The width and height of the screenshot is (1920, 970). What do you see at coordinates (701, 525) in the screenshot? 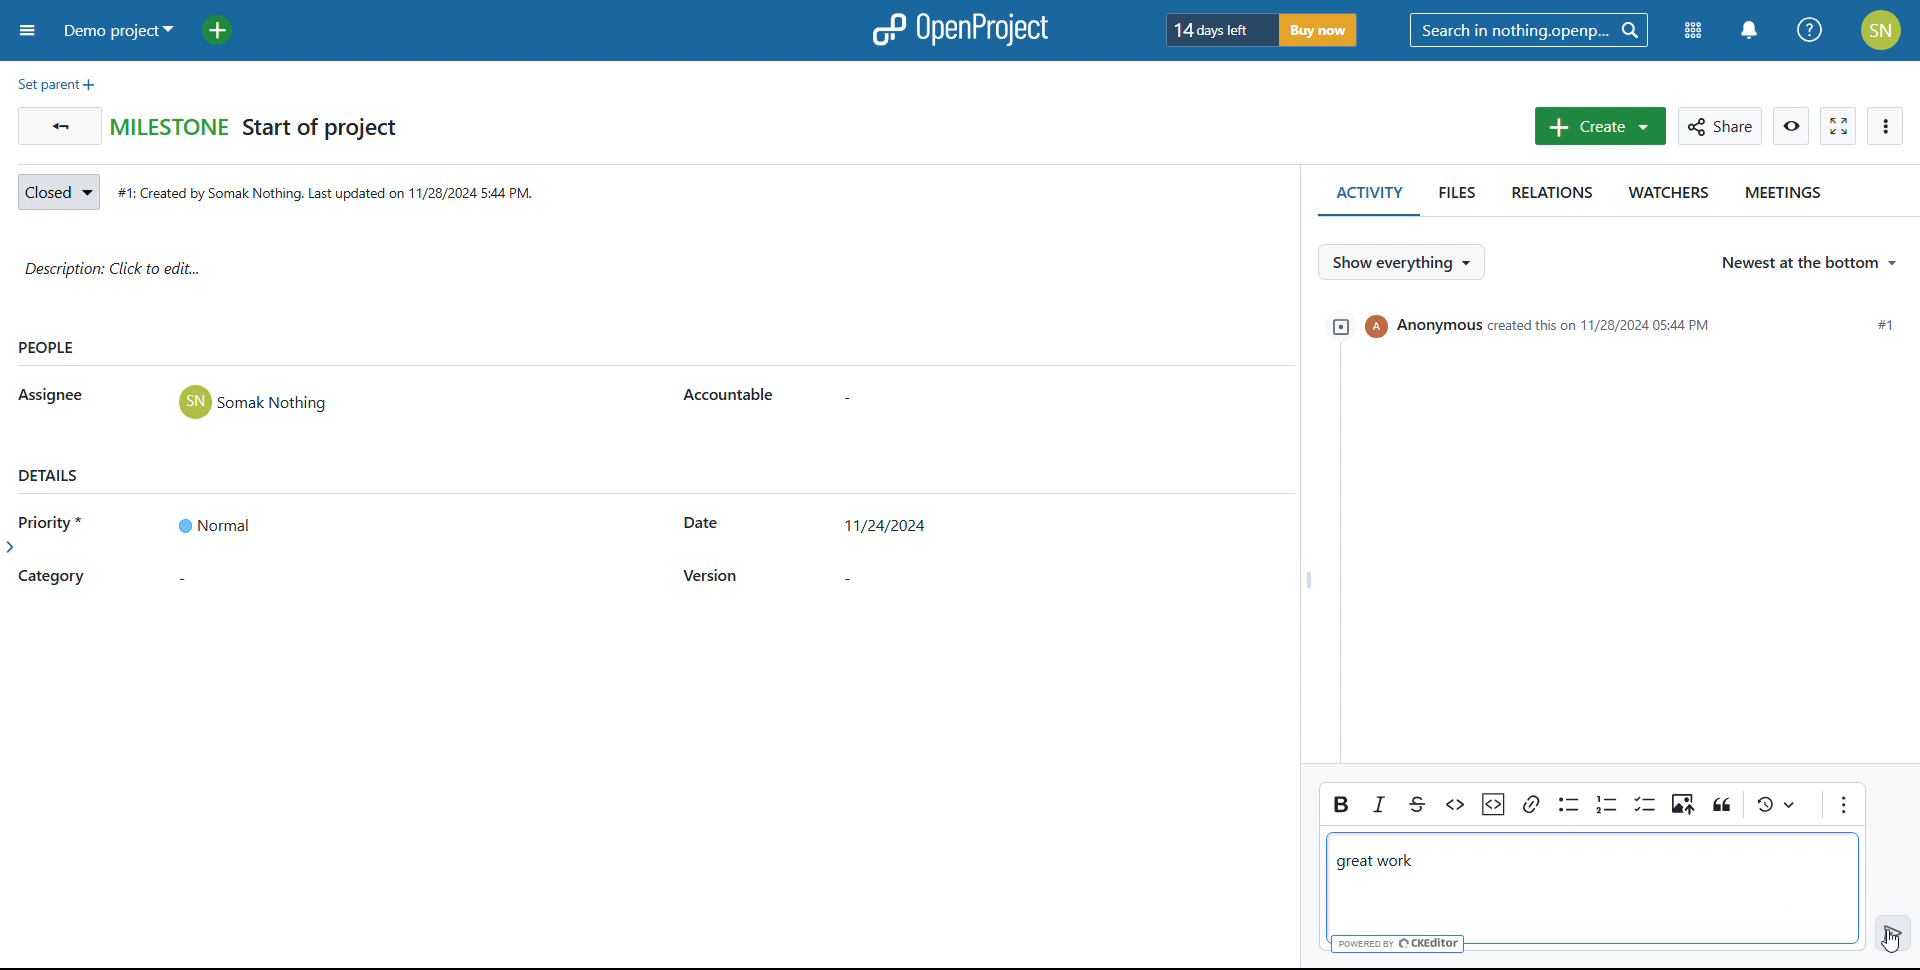
I see `start date` at bounding box center [701, 525].